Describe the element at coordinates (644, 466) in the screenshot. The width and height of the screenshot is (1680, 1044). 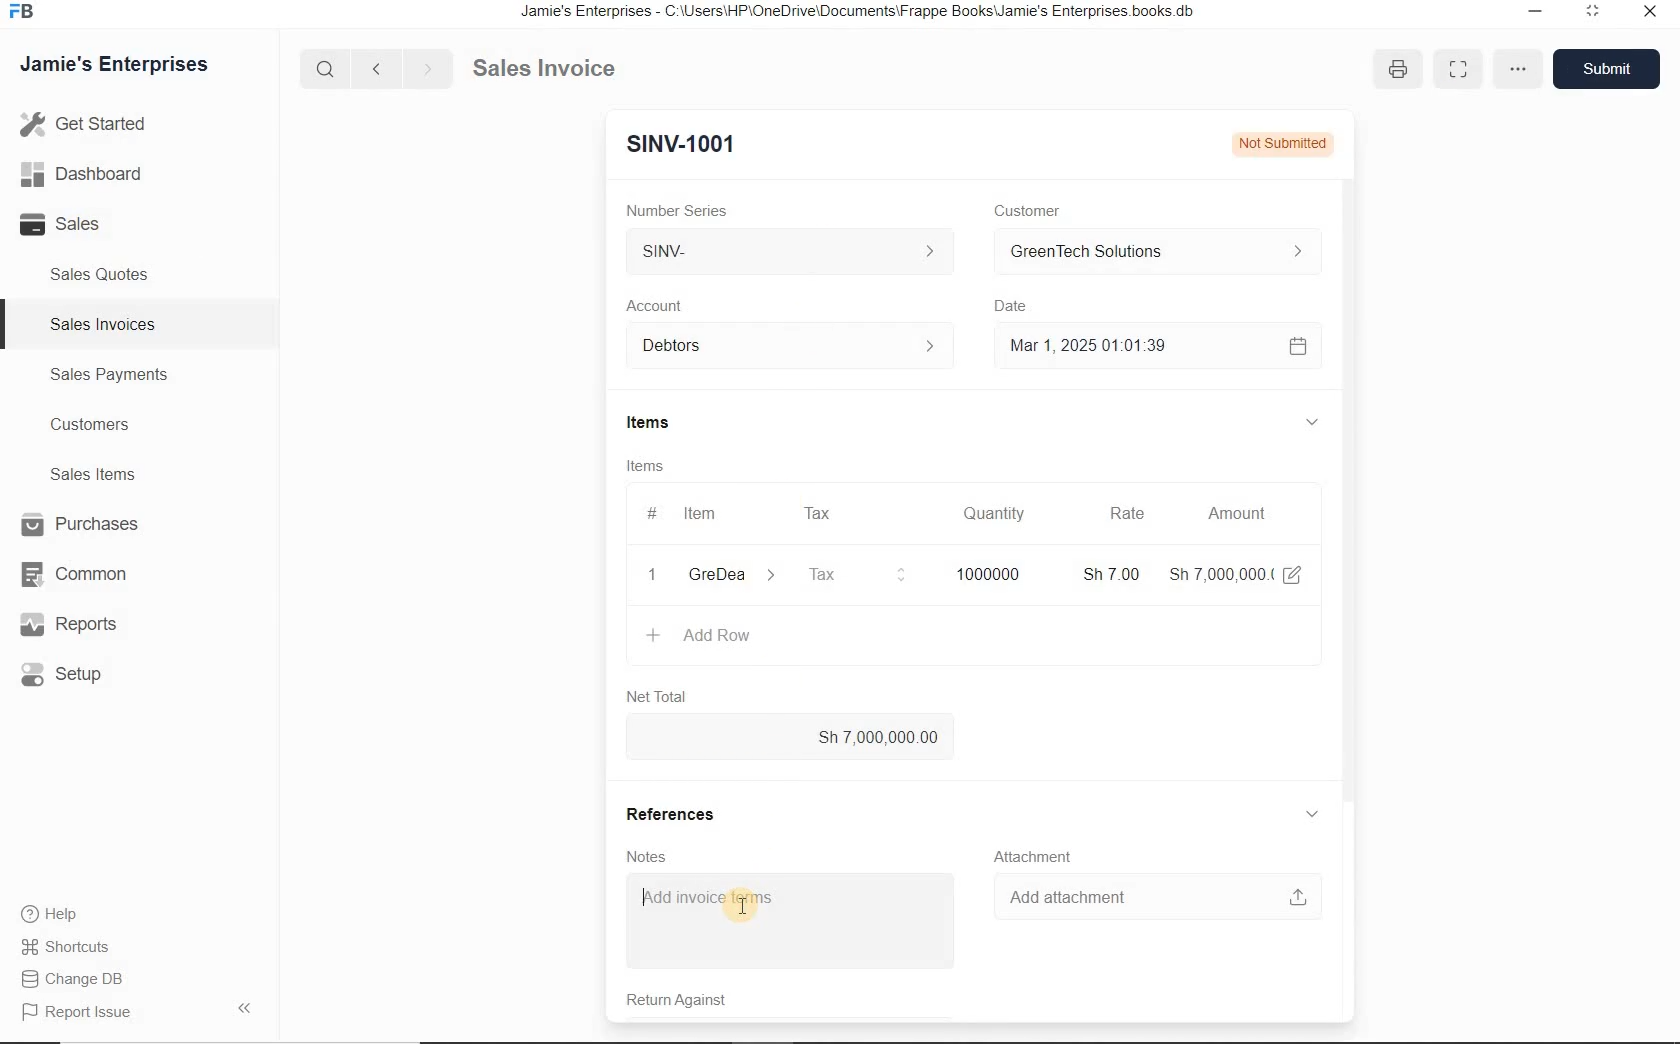
I see `Items.` at that location.